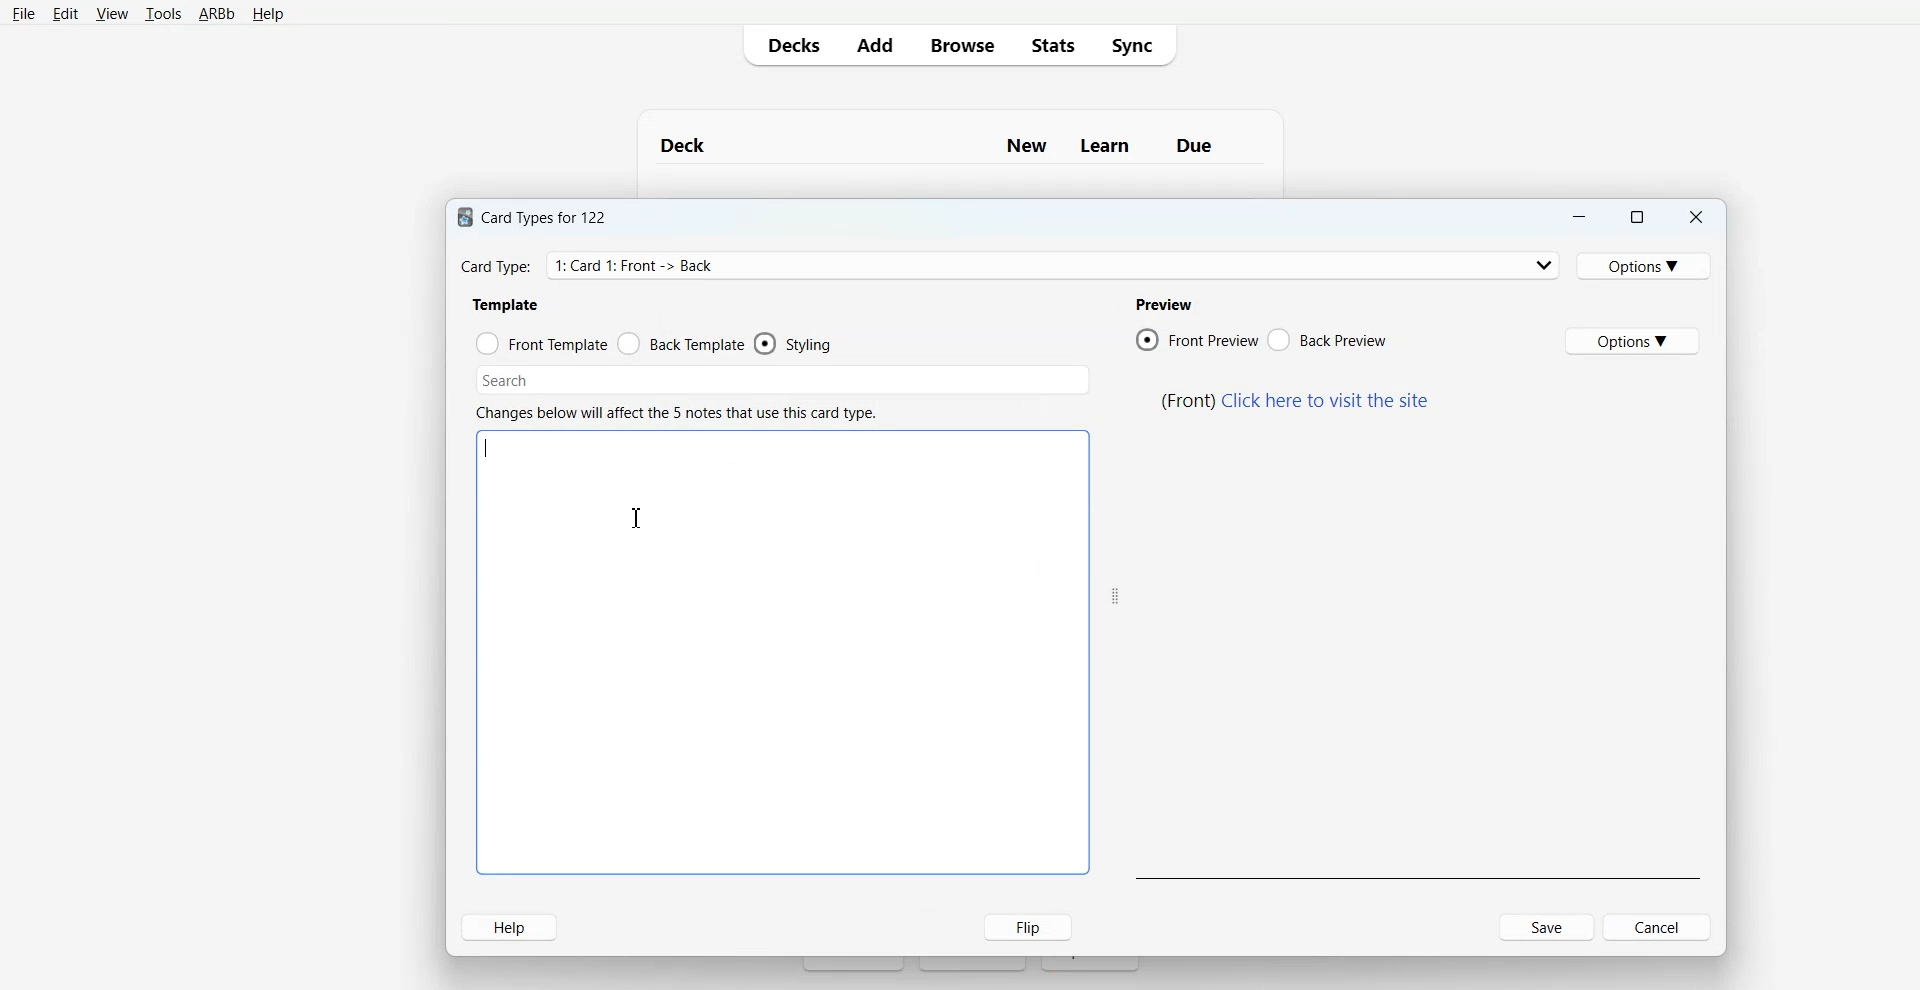  What do you see at coordinates (267, 15) in the screenshot?
I see `Help` at bounding box center [267, 15].